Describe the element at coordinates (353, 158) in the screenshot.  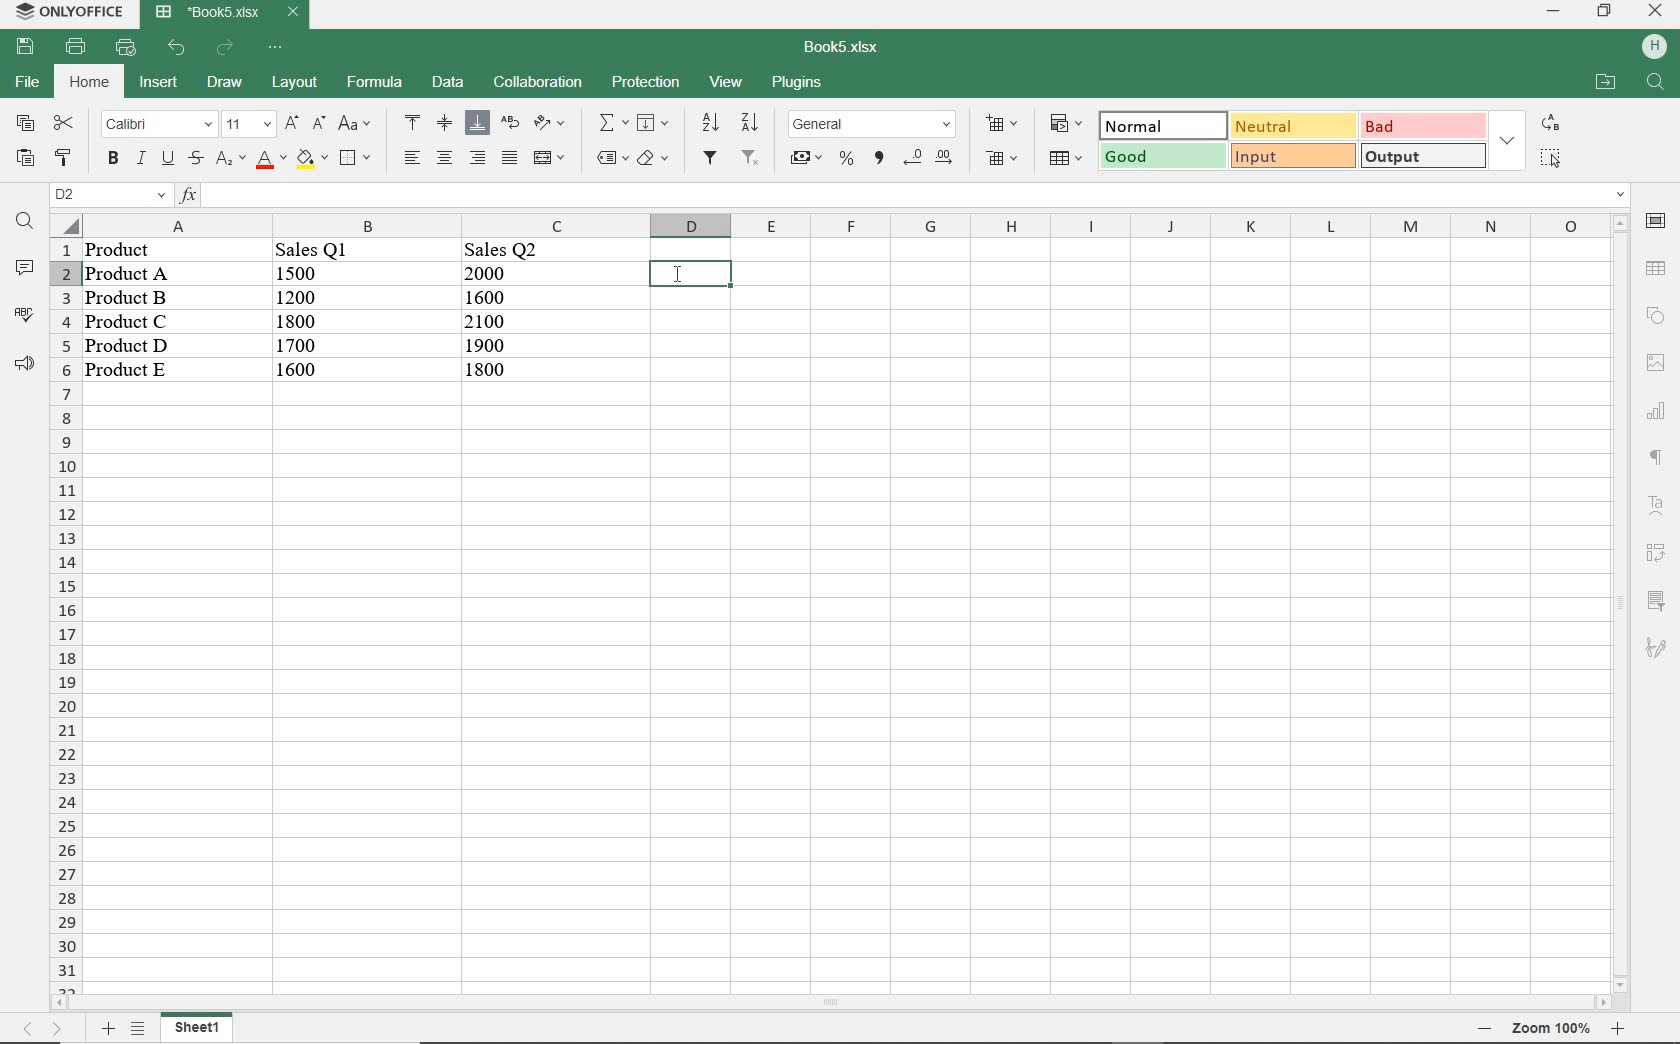
I see `borders` at that location.